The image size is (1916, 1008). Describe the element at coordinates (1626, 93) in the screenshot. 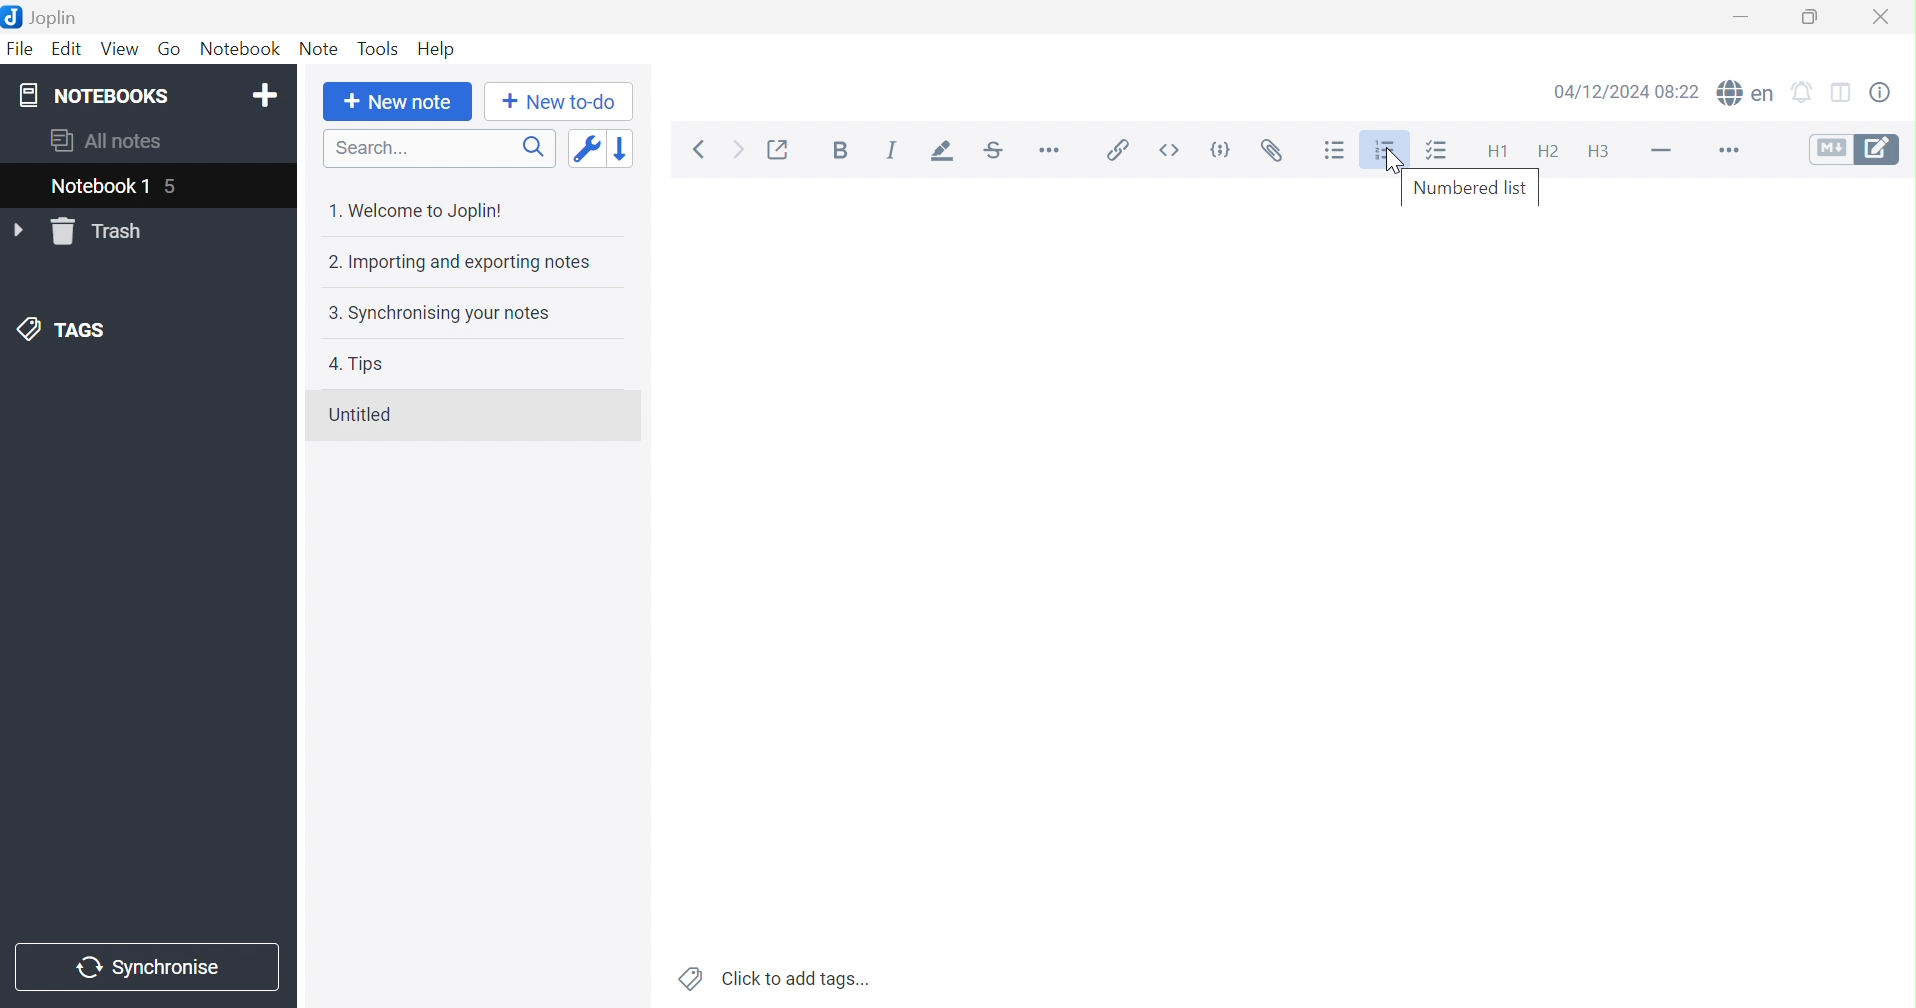

I see `04/12/2024 08:22` at that location.